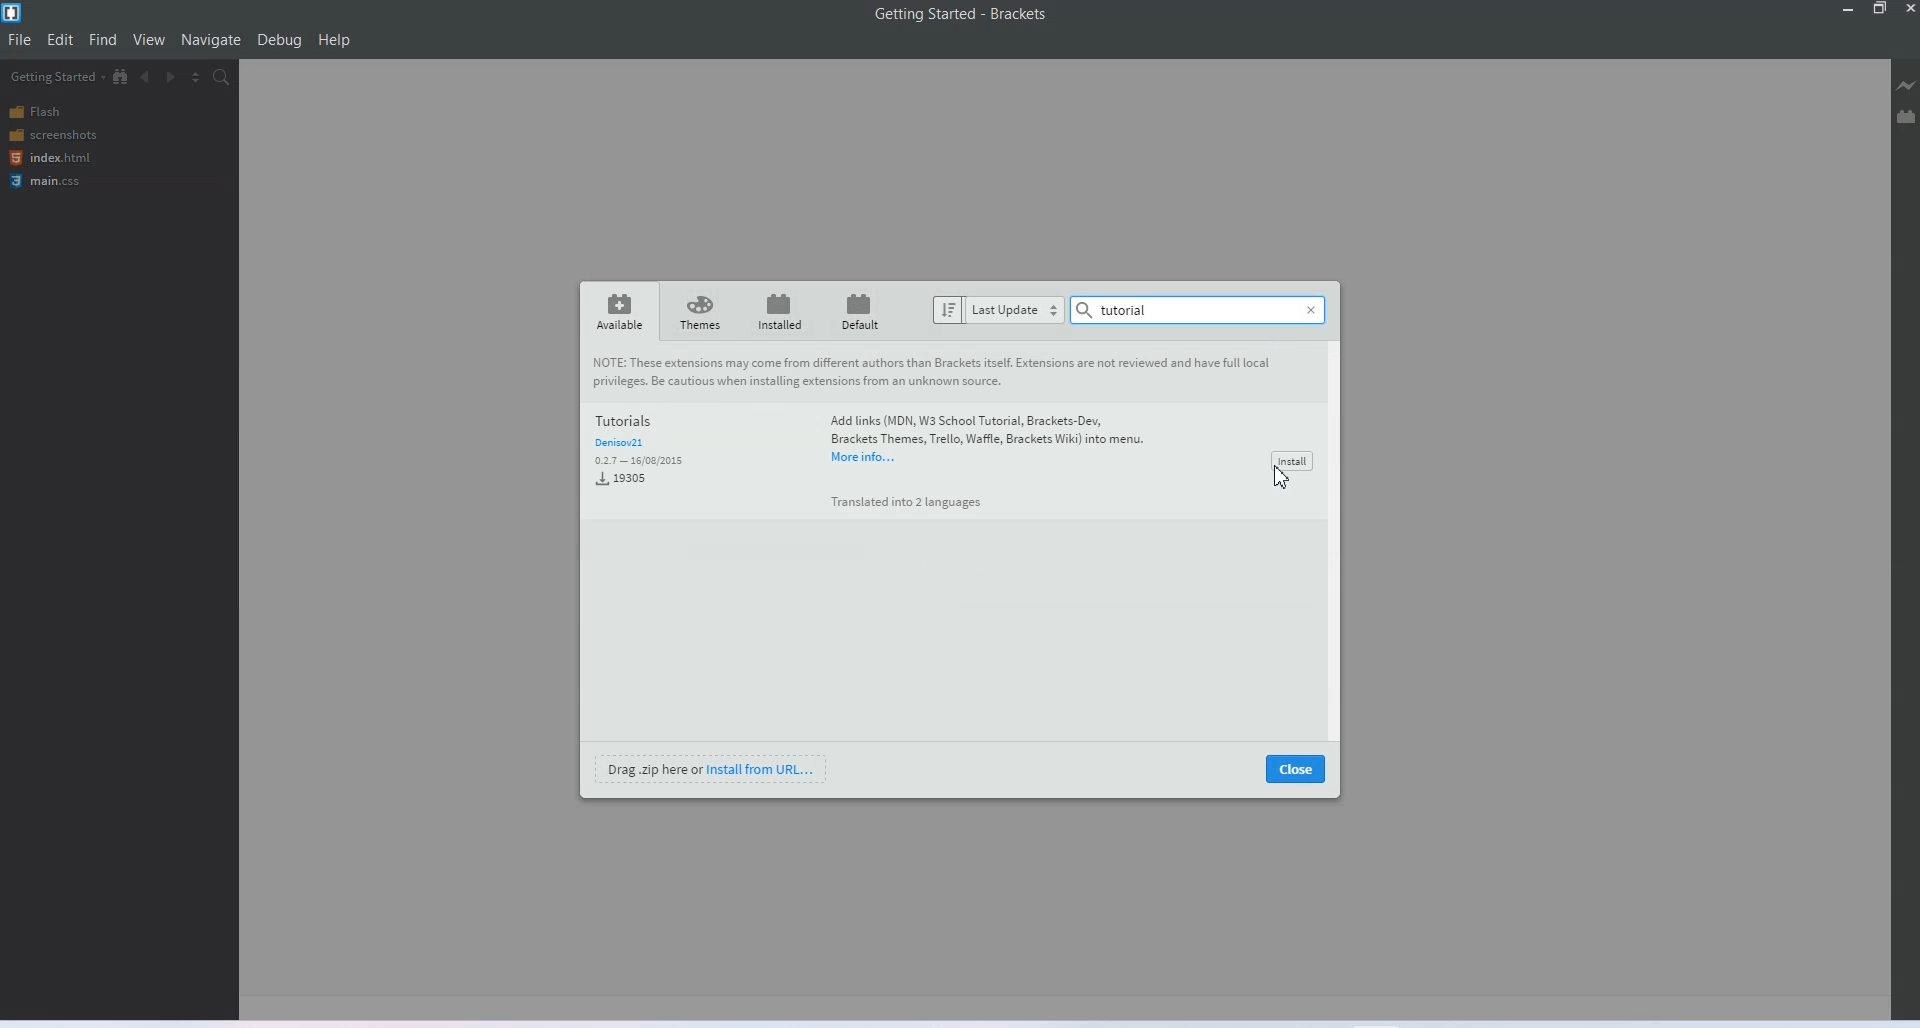  What do you see at coordinates (998, 310) in the screenshot?
I see `Last Update` at bounding box center [998, 310].